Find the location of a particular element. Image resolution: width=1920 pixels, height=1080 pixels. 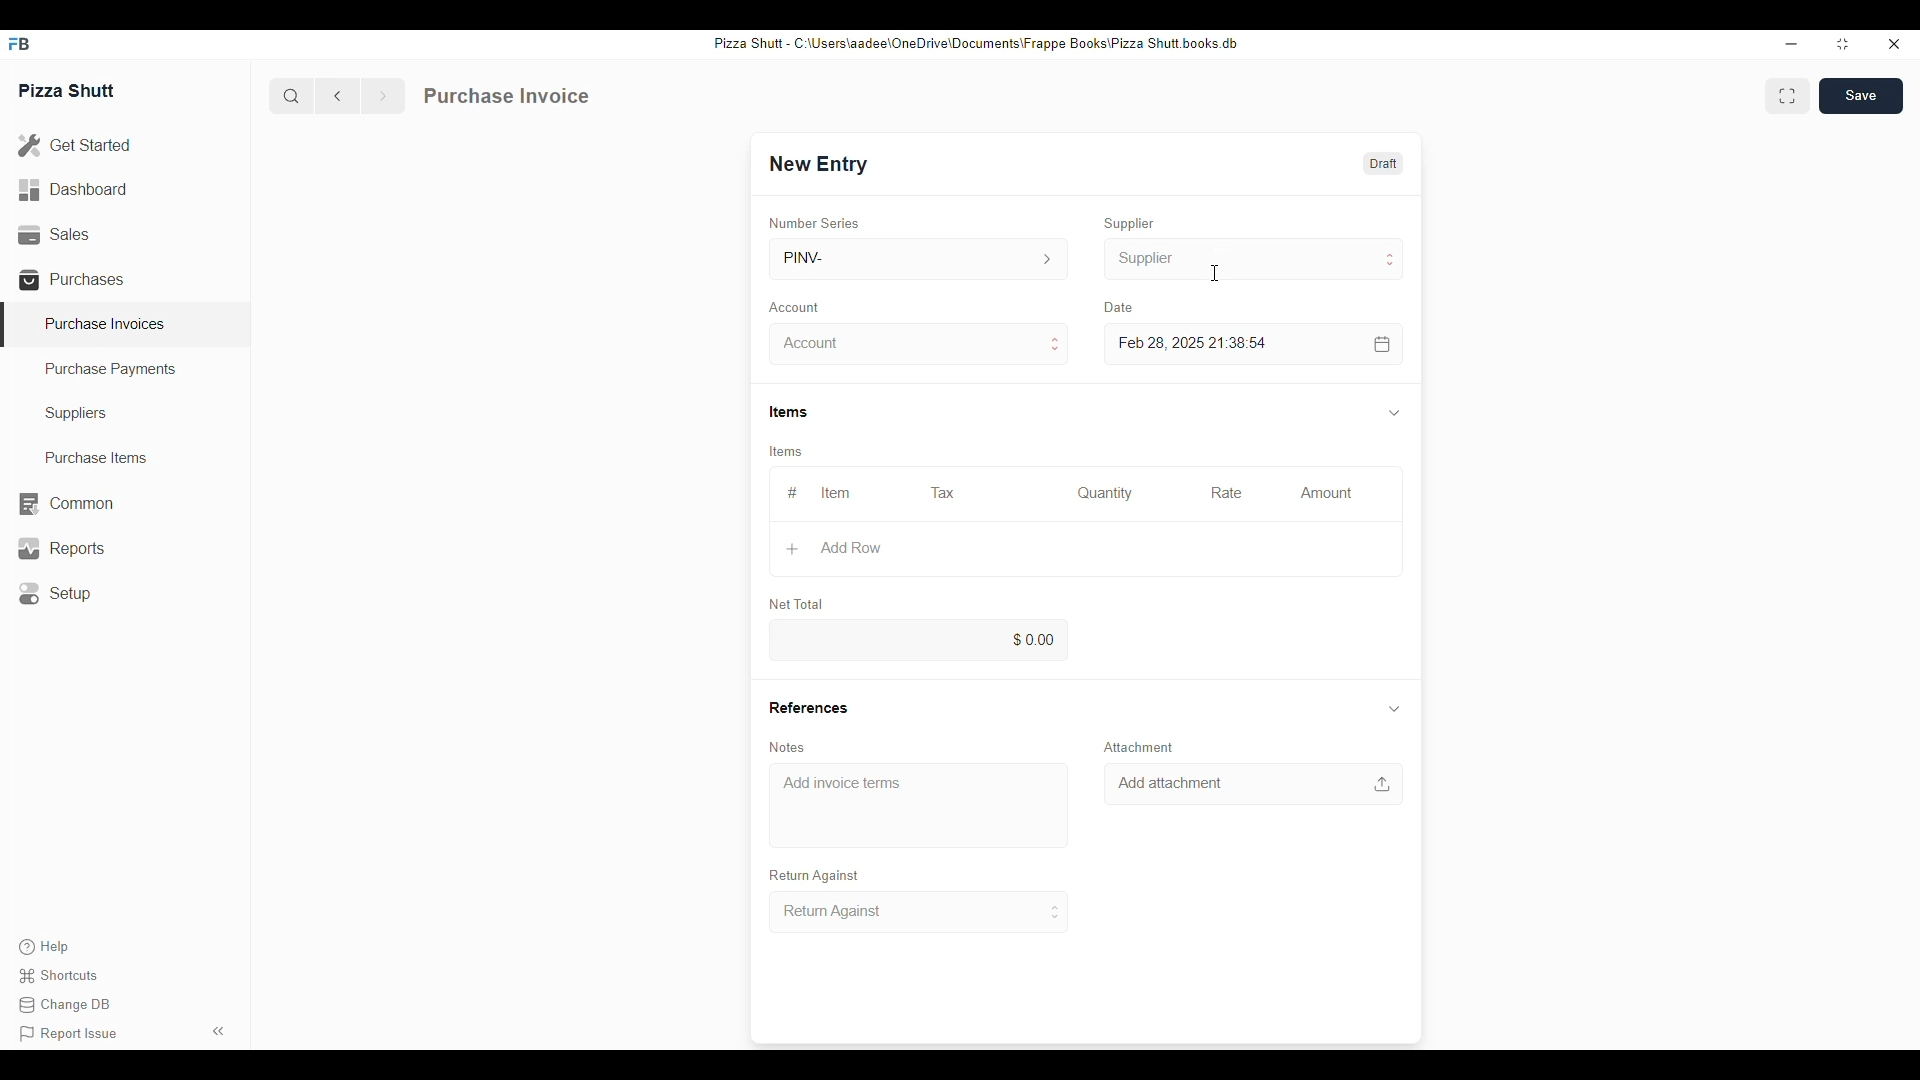

back is located at coordinates (342, 96).